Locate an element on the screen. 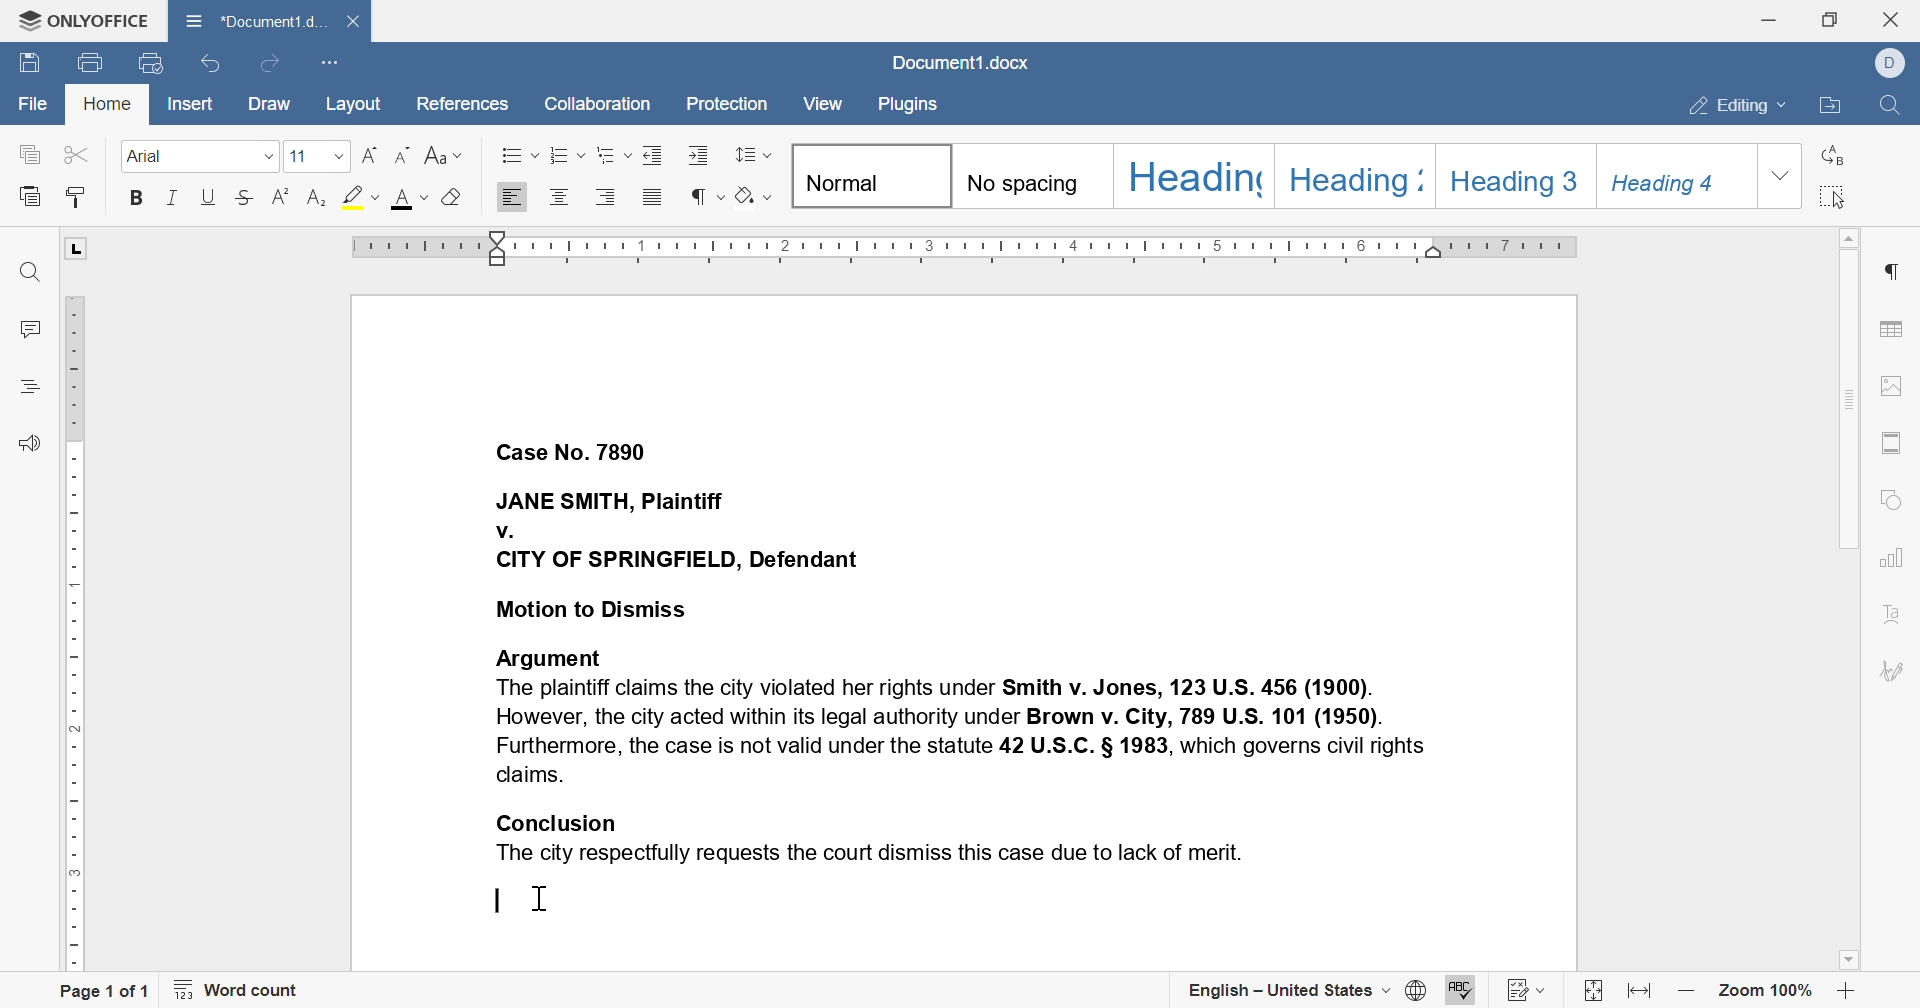 This screenshot has height=1008, width=1920. fit to width is located at coordinates (1639, 990).